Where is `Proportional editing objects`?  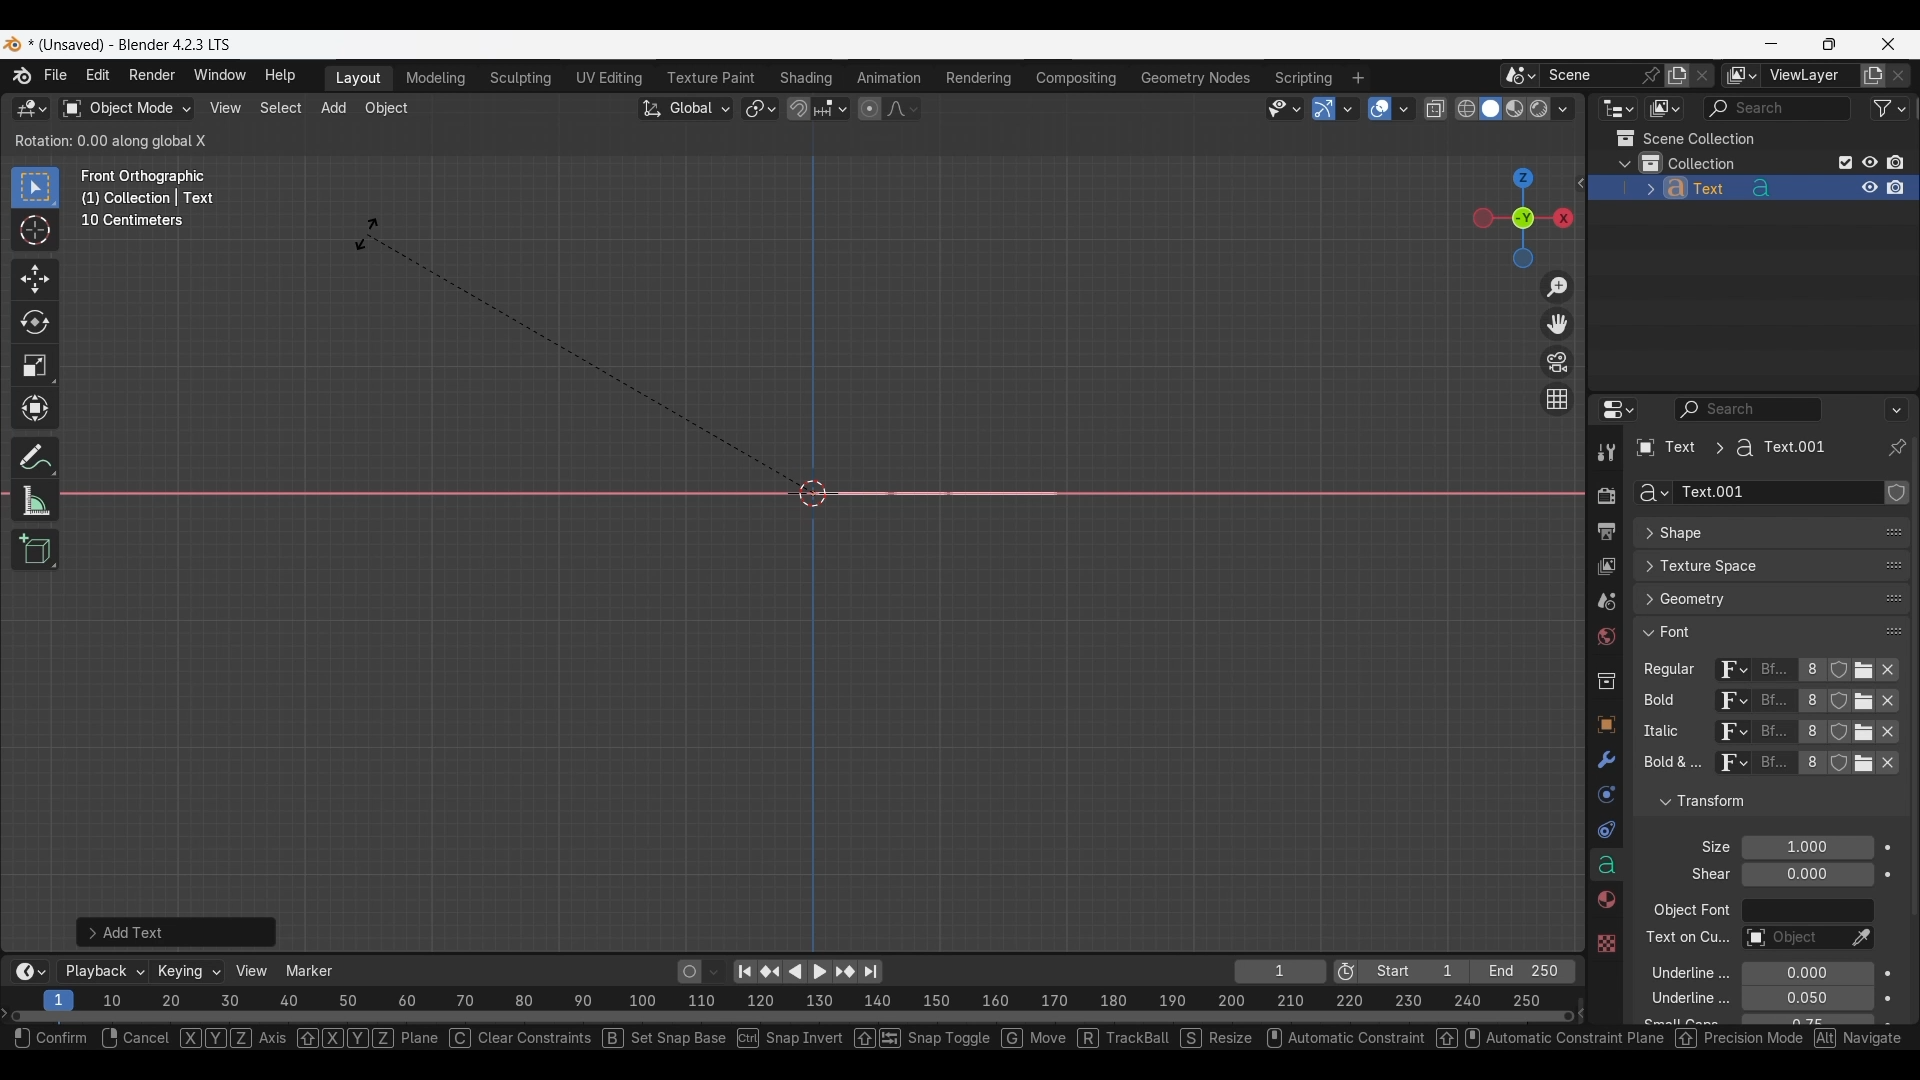
Proportional editing objects is located at coordinates (869, 108).